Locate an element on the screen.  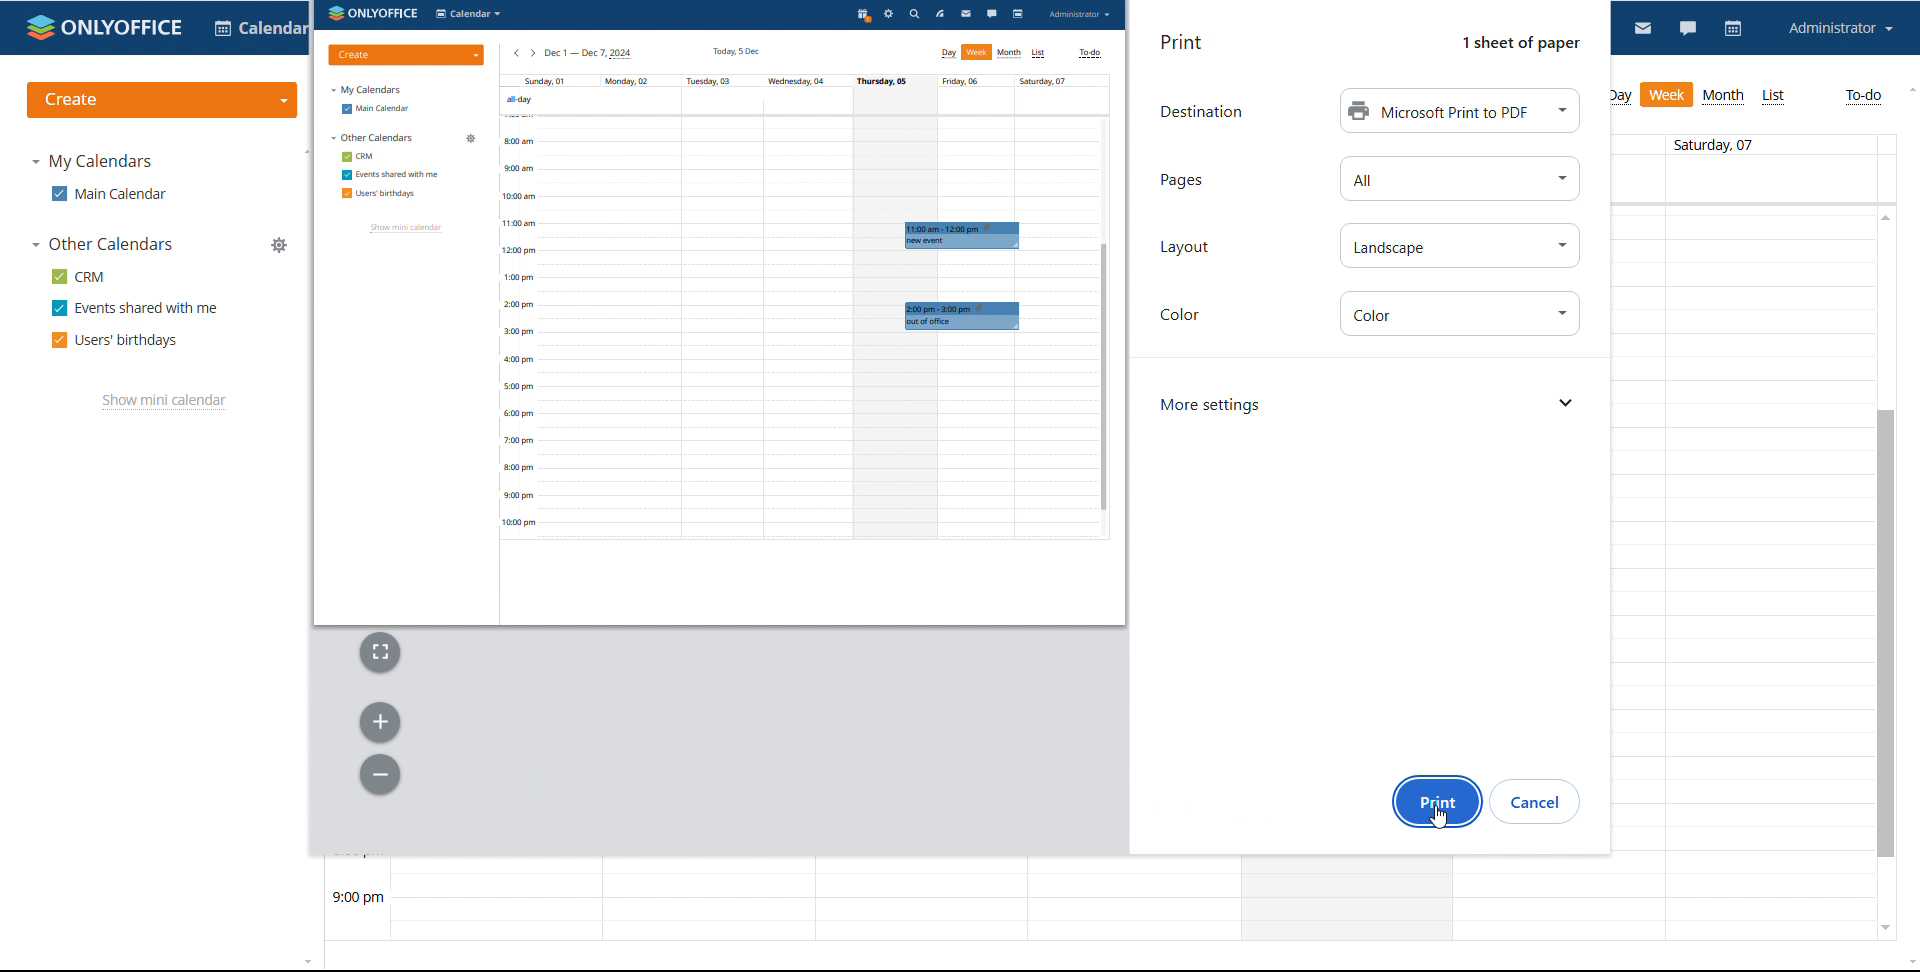
text is located at coordinates (1184, 249).